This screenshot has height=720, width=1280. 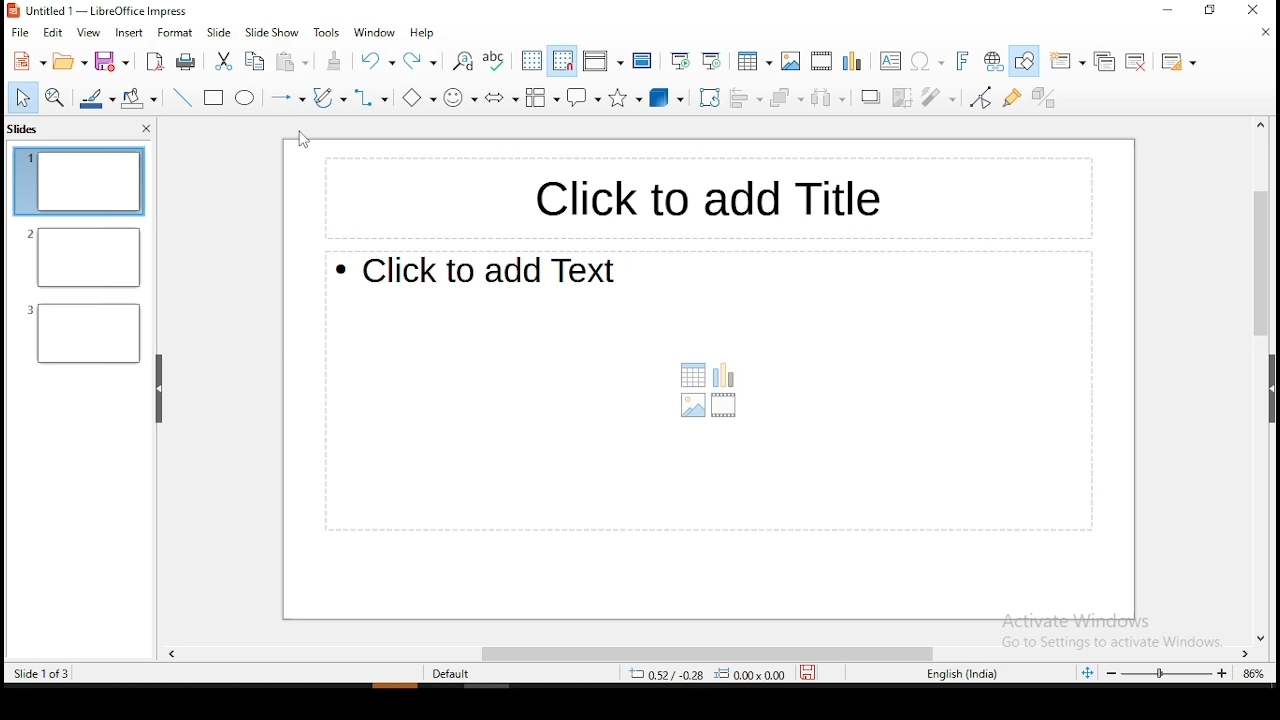 What do you see at coordinates (1088, 674) in the screenshot?
I see `fit slide to current window` at bounding box center [1088, 674].